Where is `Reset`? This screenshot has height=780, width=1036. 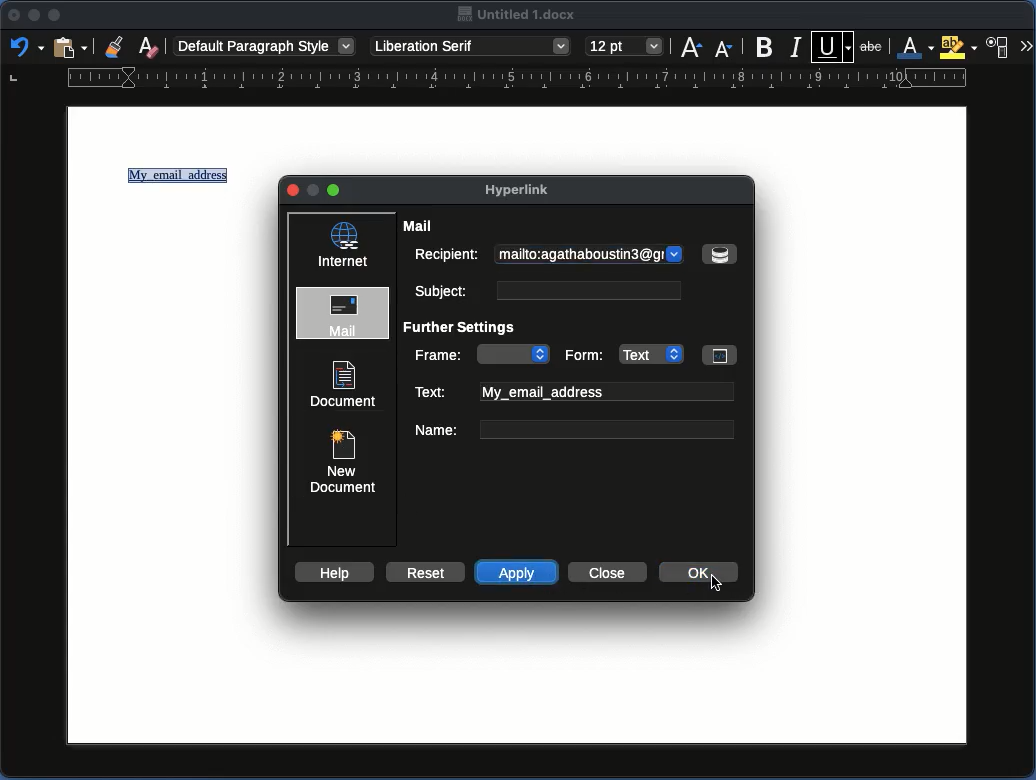 Reset is located at coordinates (423, 571).